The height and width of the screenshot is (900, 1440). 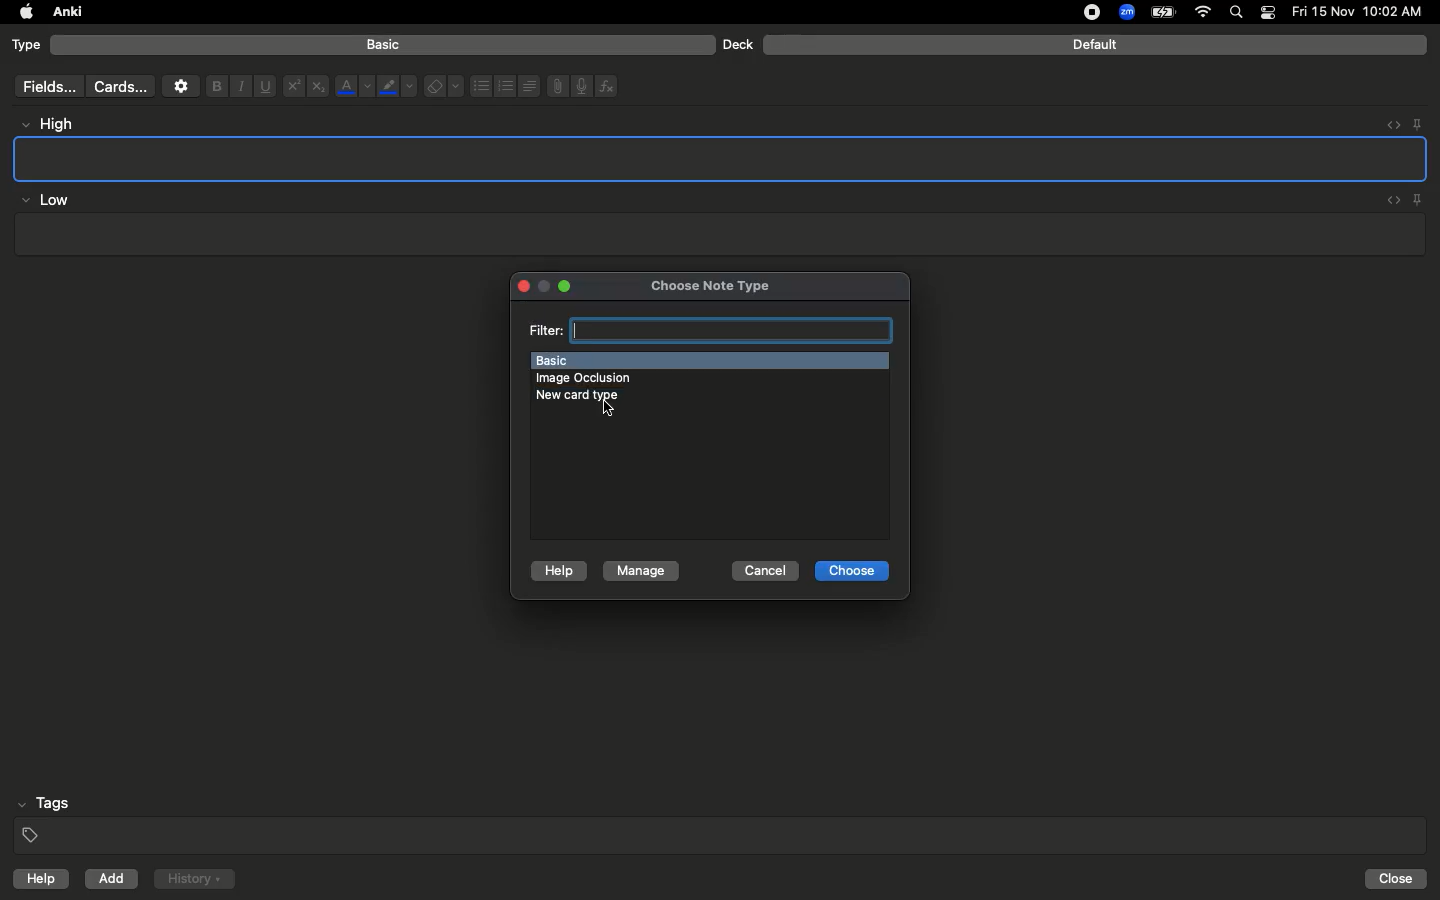 I want to click on Type, so click(x=27, y=46).